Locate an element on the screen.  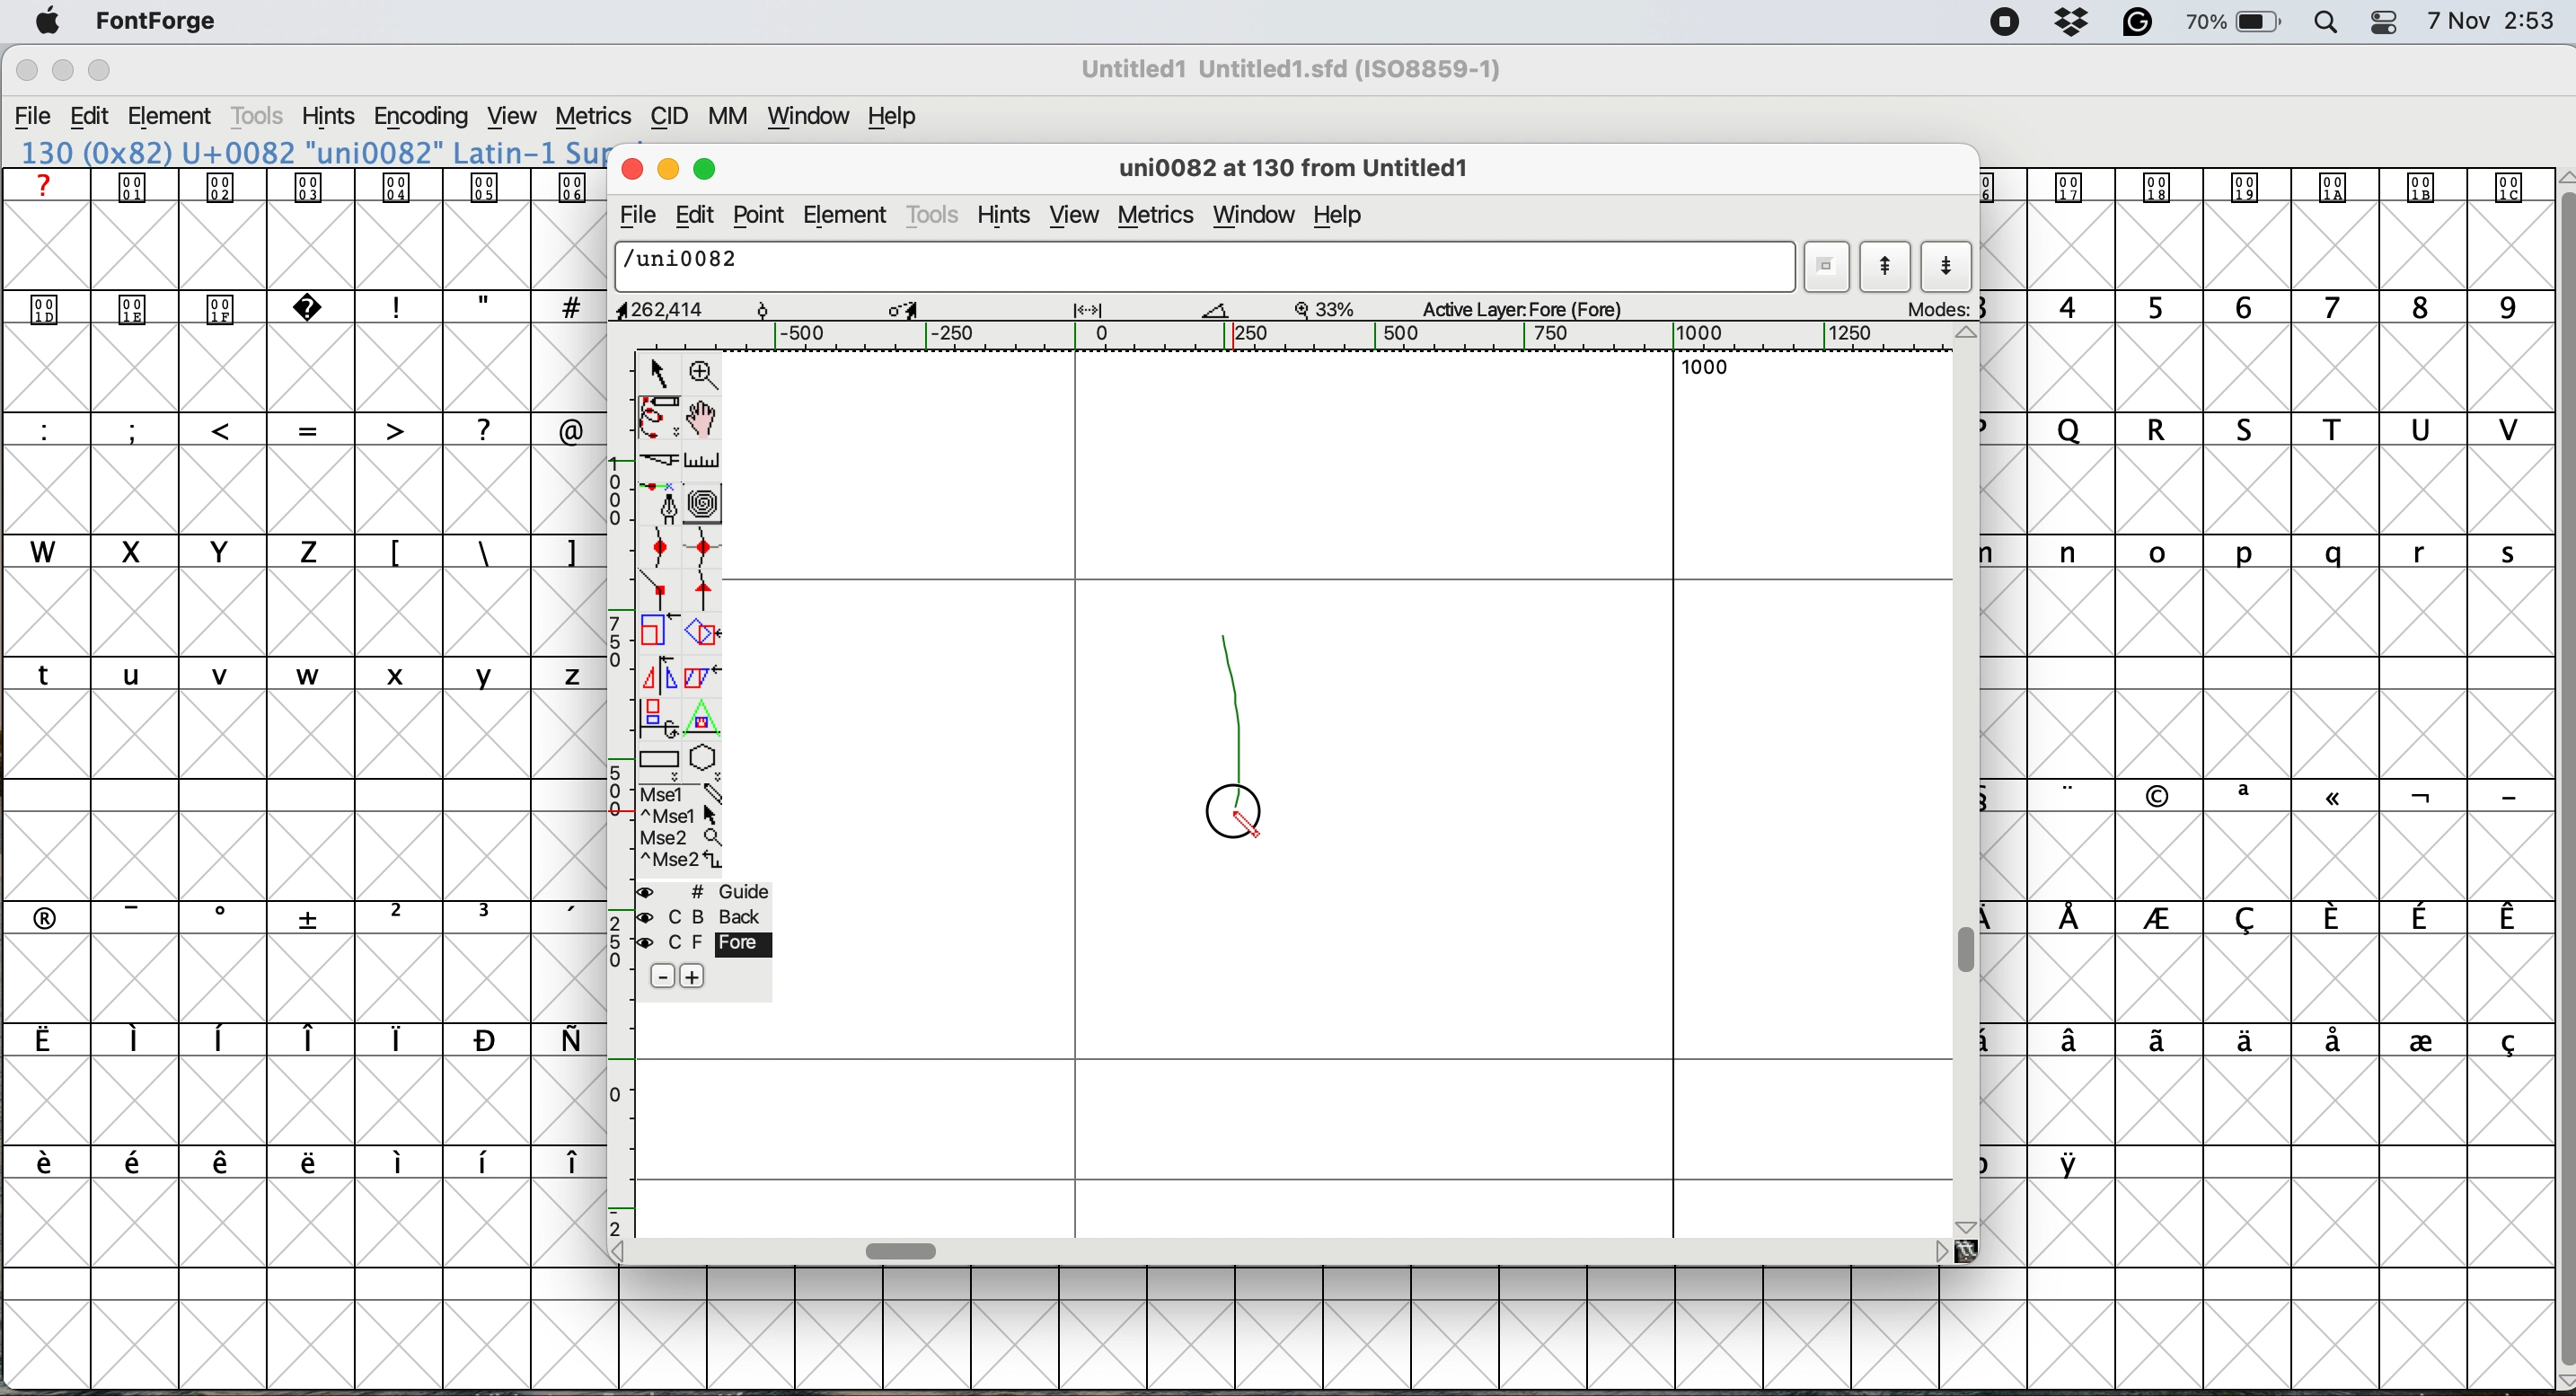
special characters is located at coordinates (2266, 920).